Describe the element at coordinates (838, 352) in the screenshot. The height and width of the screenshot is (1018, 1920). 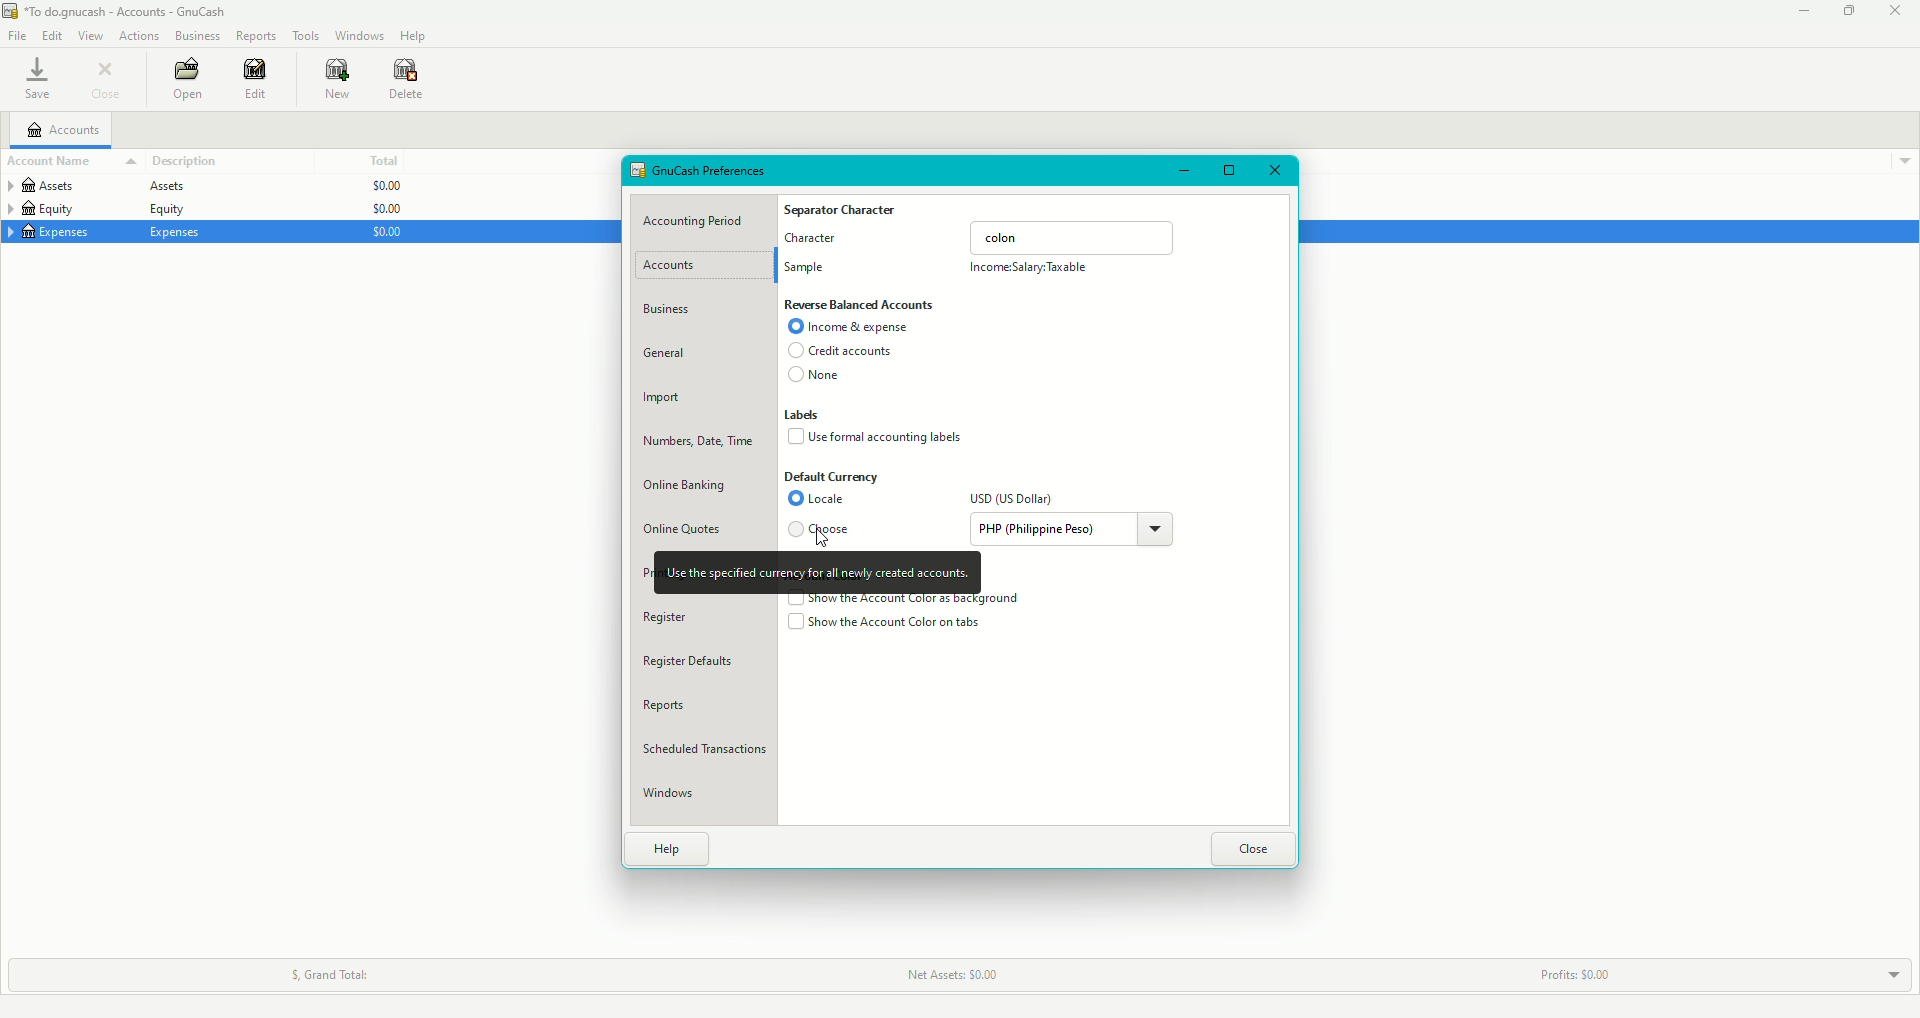
I see `Credit accounts` at that location.